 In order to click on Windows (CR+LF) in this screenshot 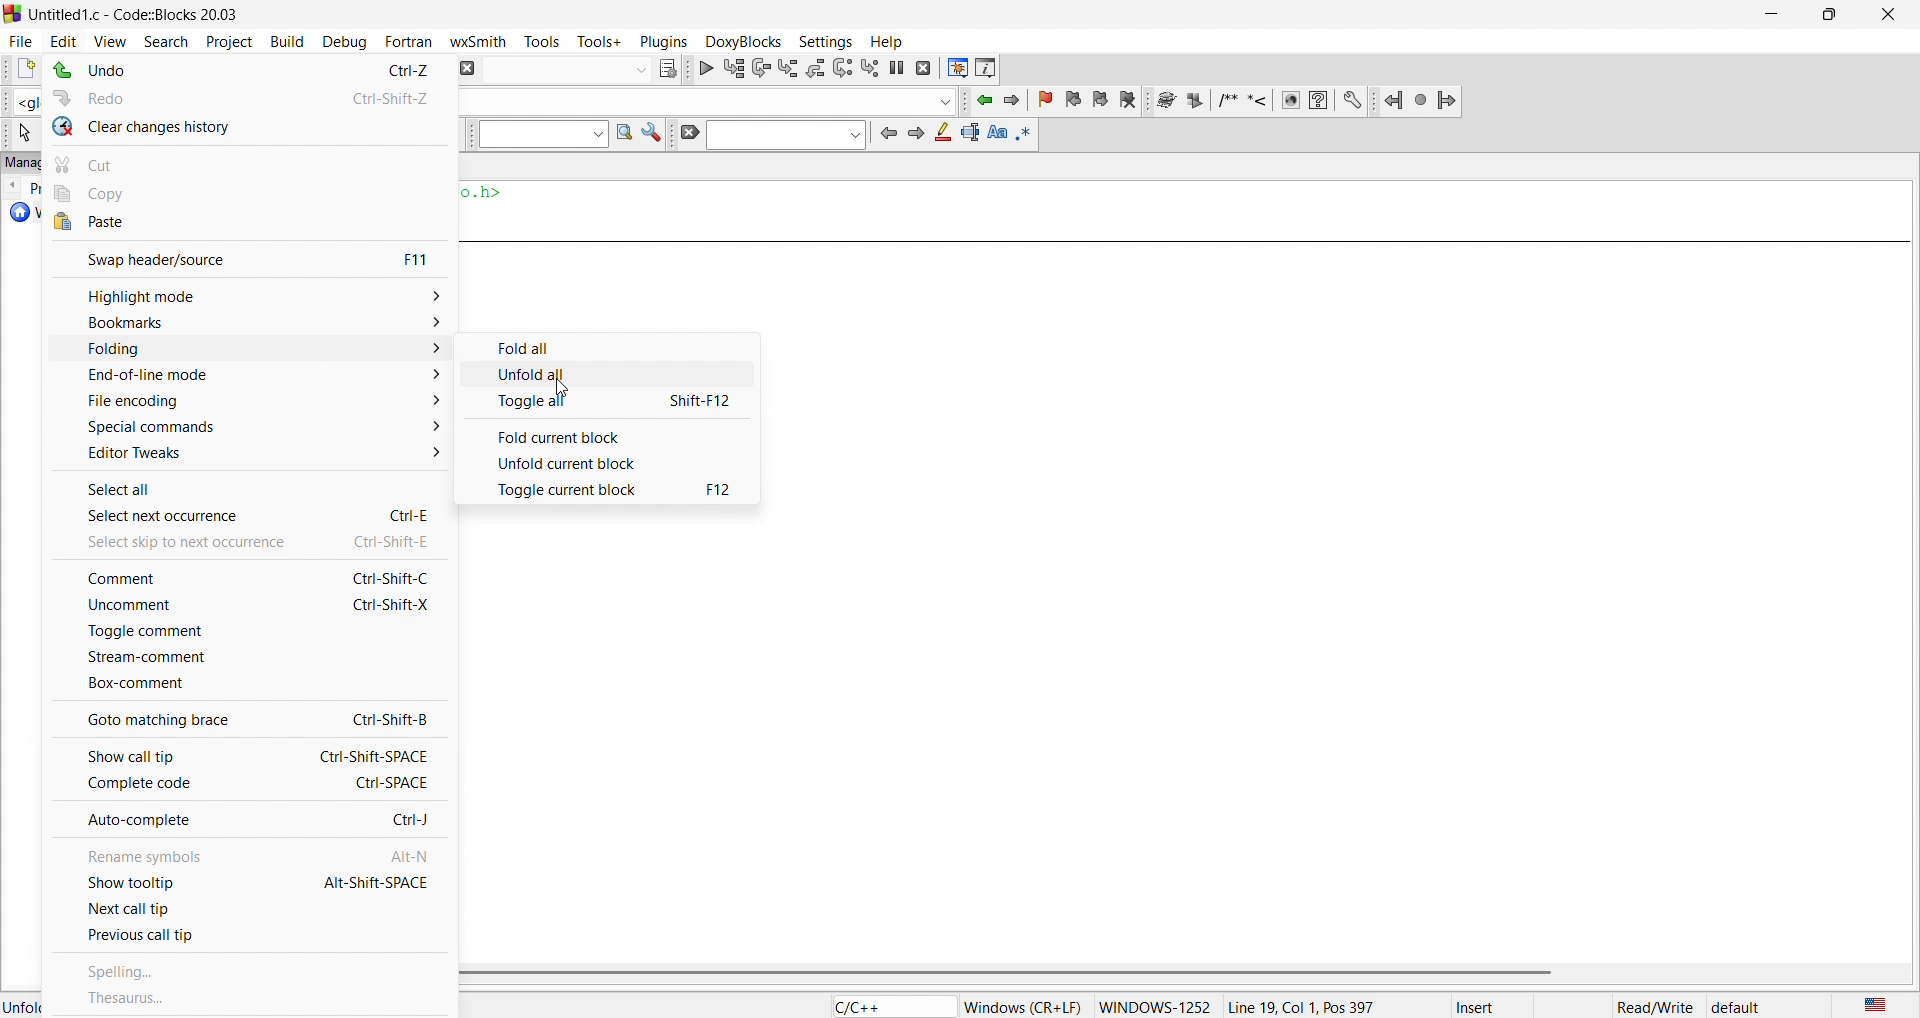, I will do `click(1023, 1007)`.